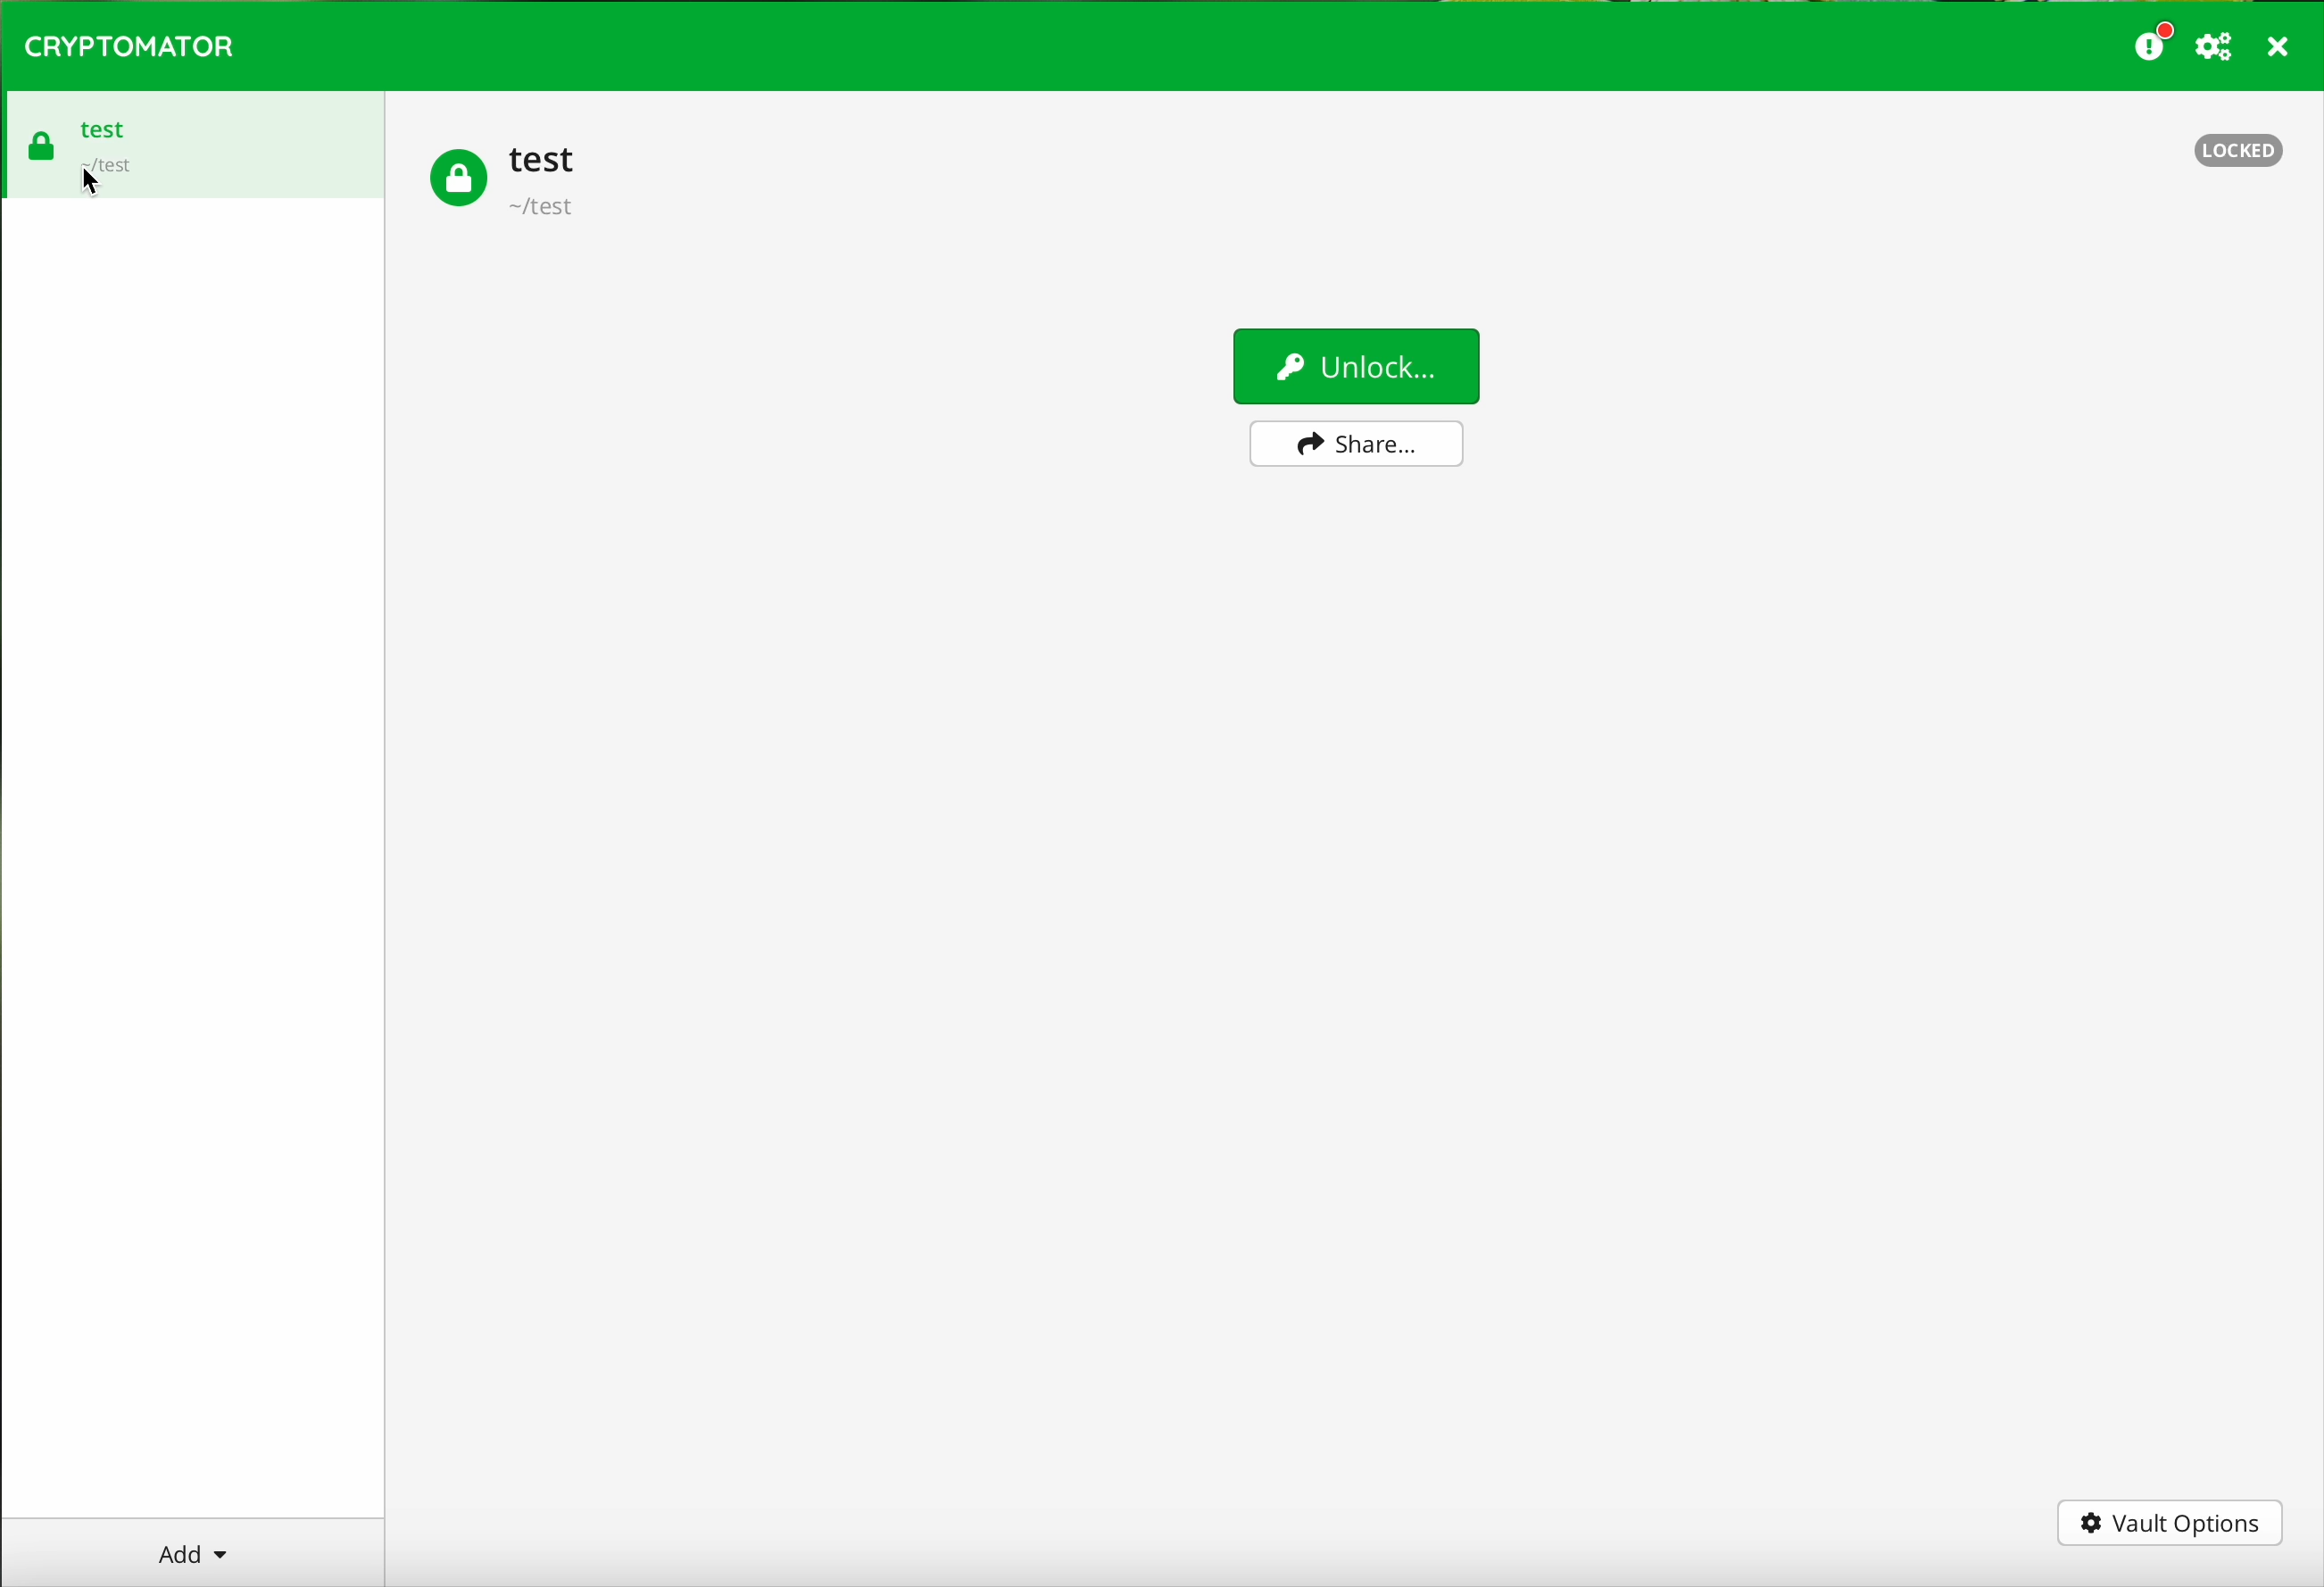  Describe the element at coordinates (504, 177) in the screenshot. I see `test vault` at that location.